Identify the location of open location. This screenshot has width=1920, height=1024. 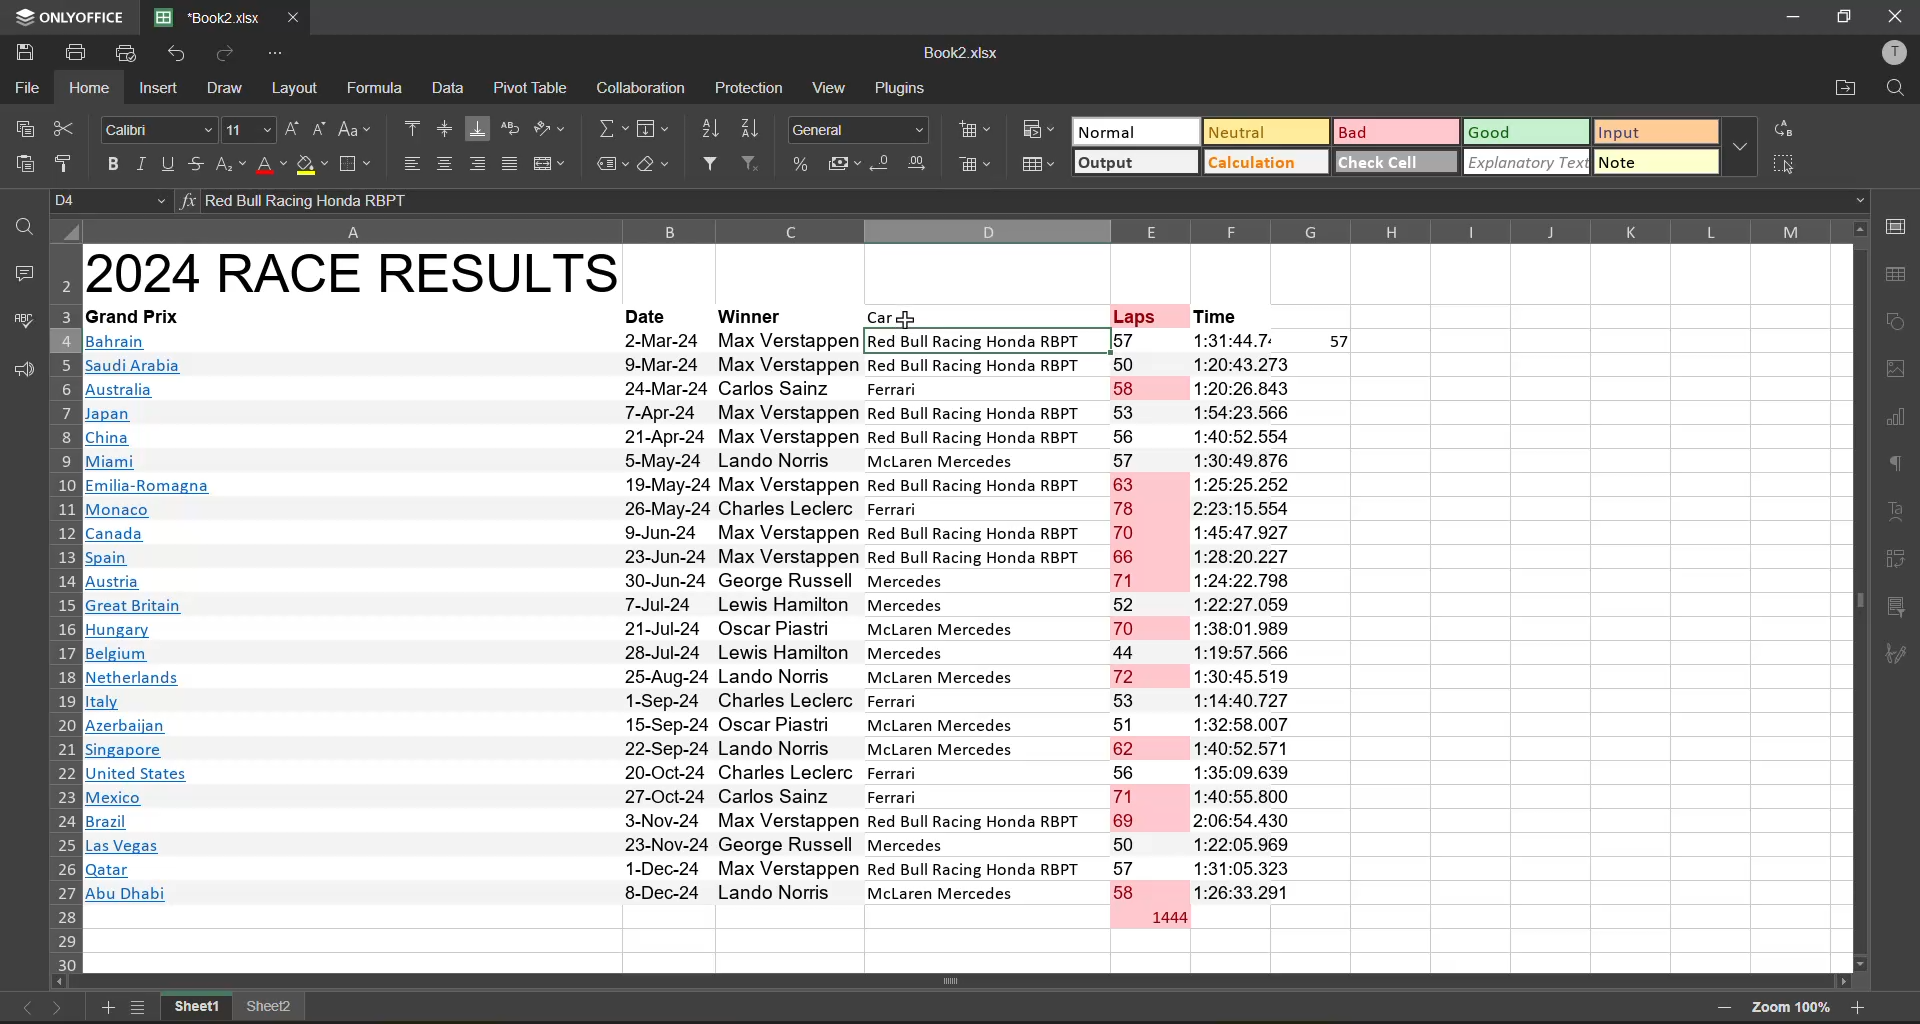
(1846, 91).